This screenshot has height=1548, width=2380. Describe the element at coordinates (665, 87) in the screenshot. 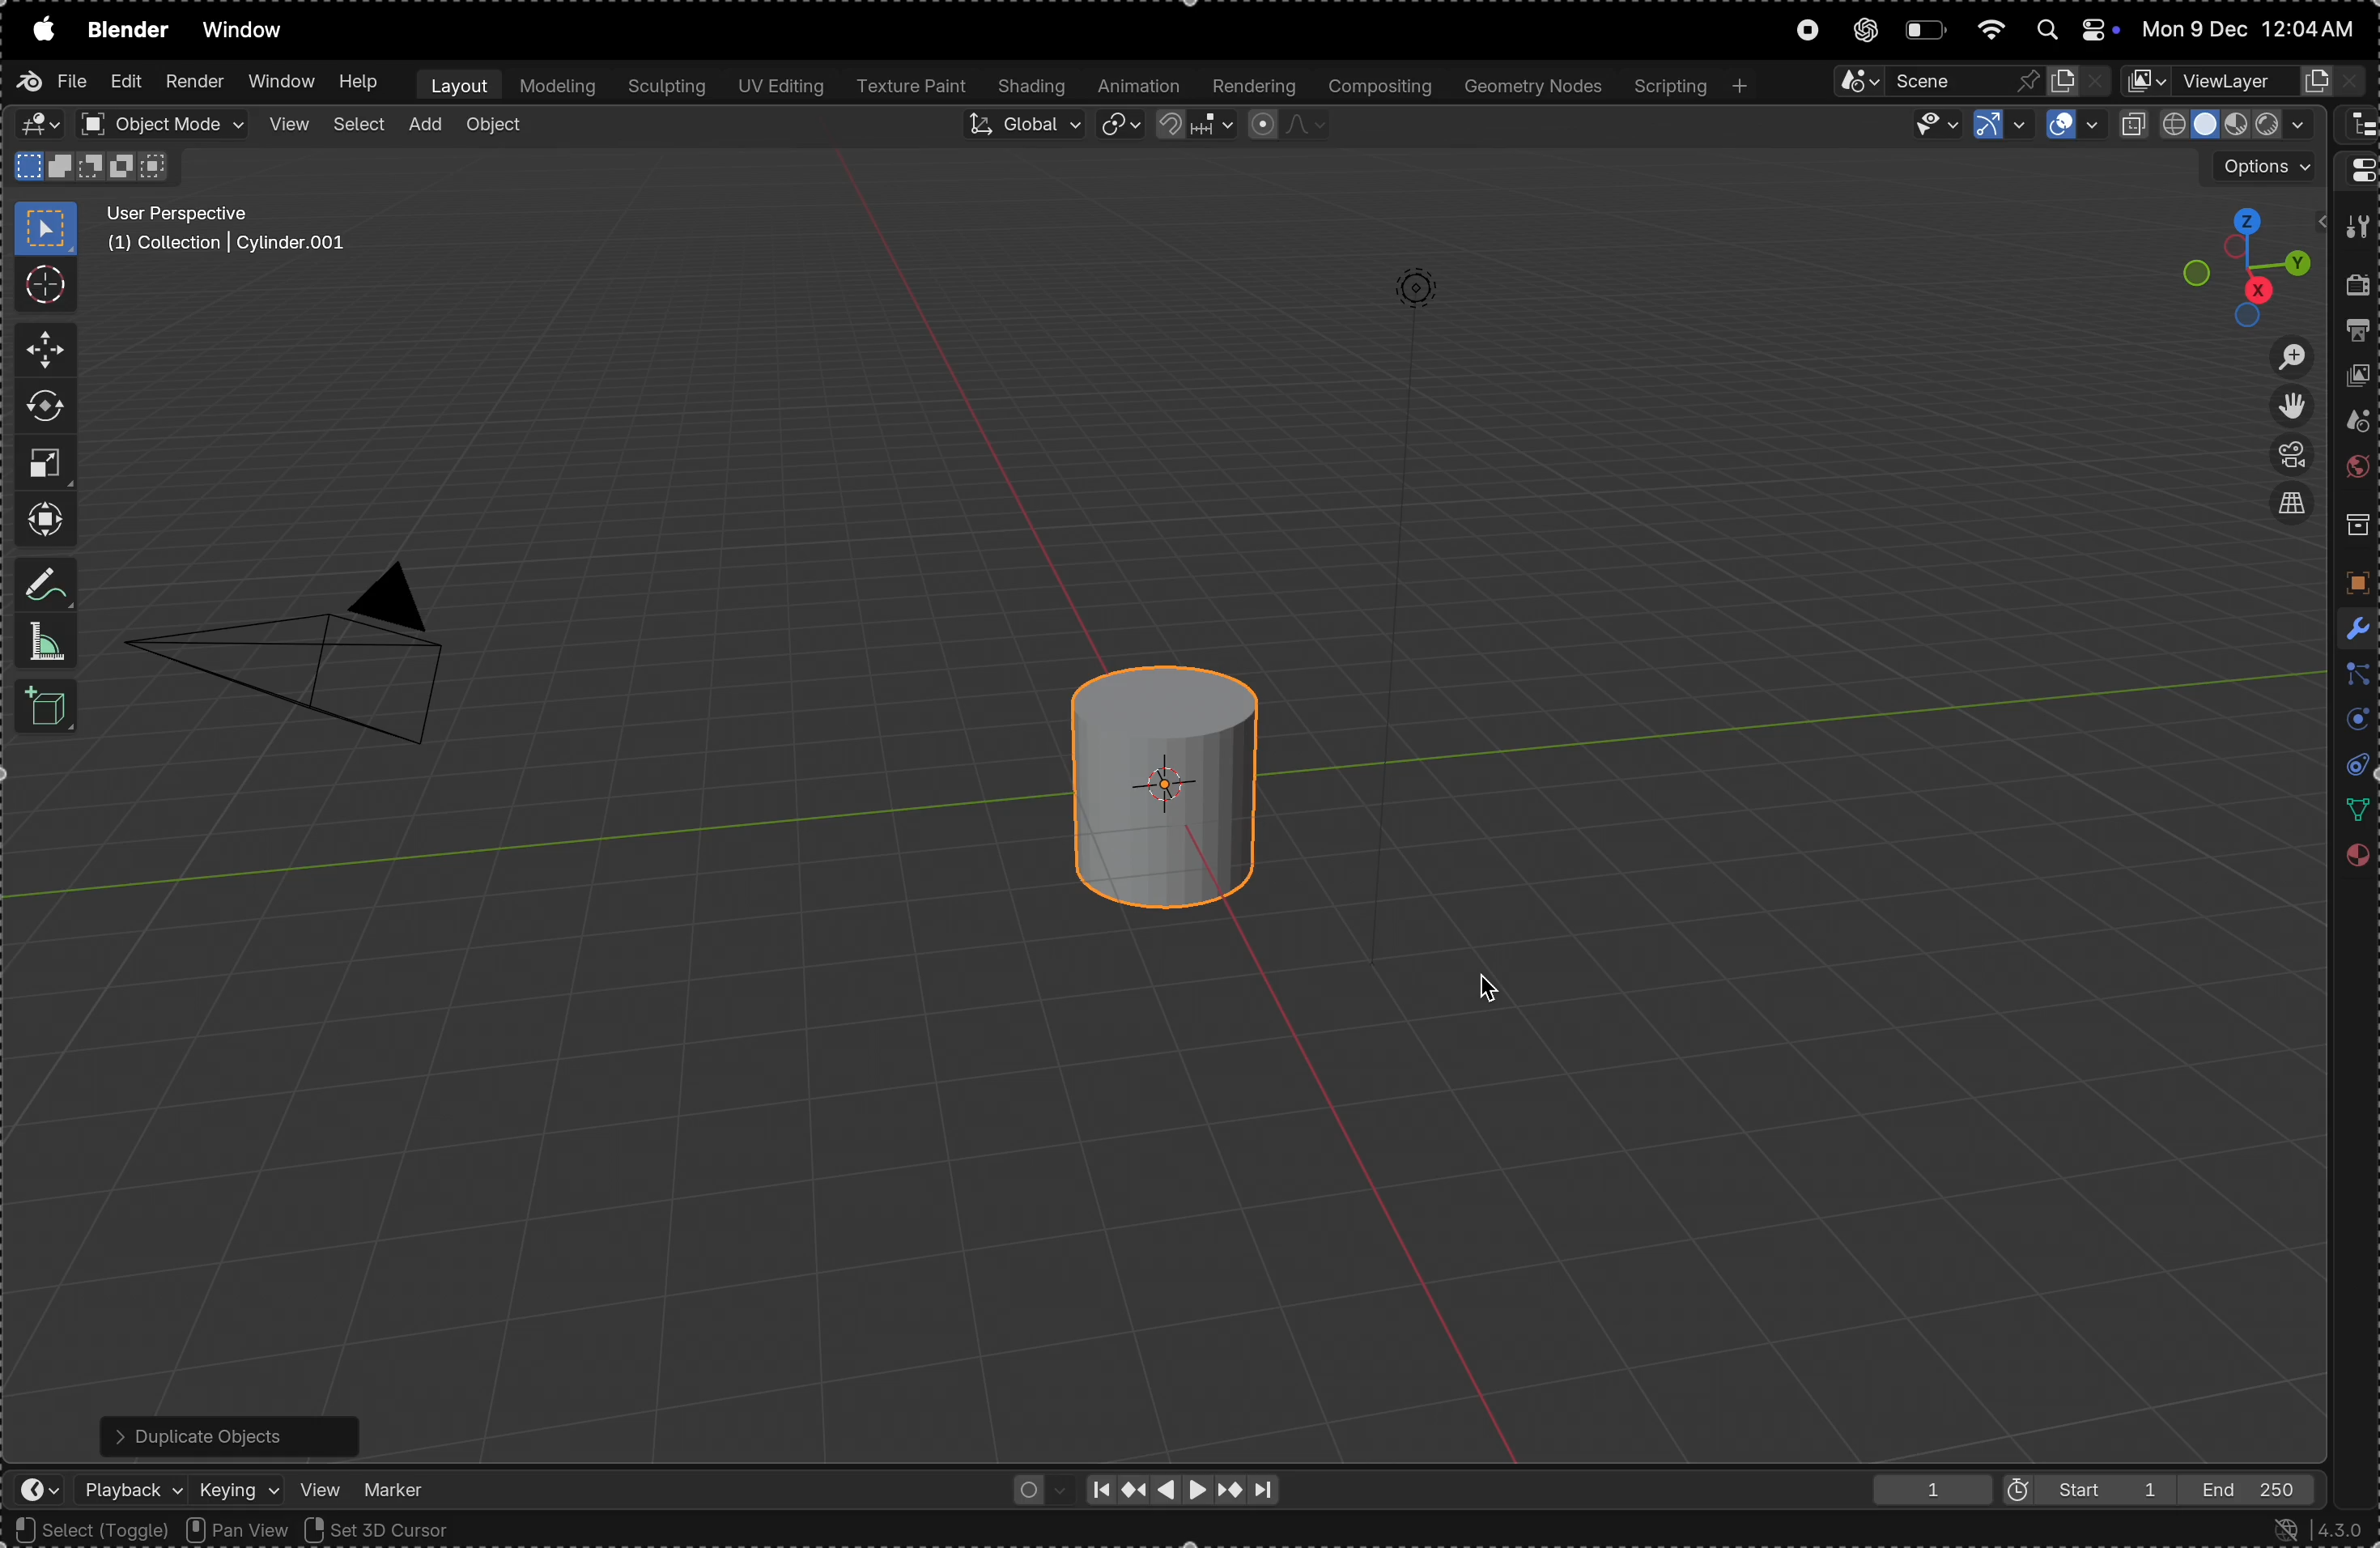

I see `Sculptiing` at that location.